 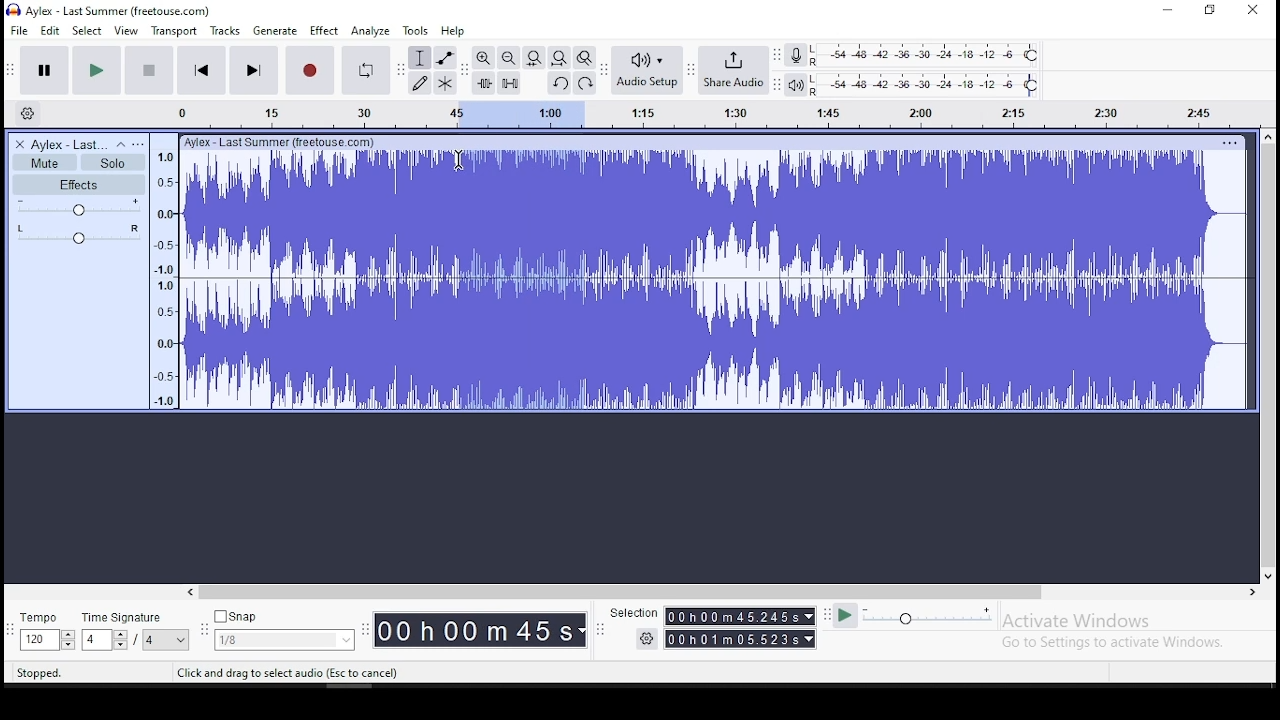 I want to click on help, so click(x=452, y=31).